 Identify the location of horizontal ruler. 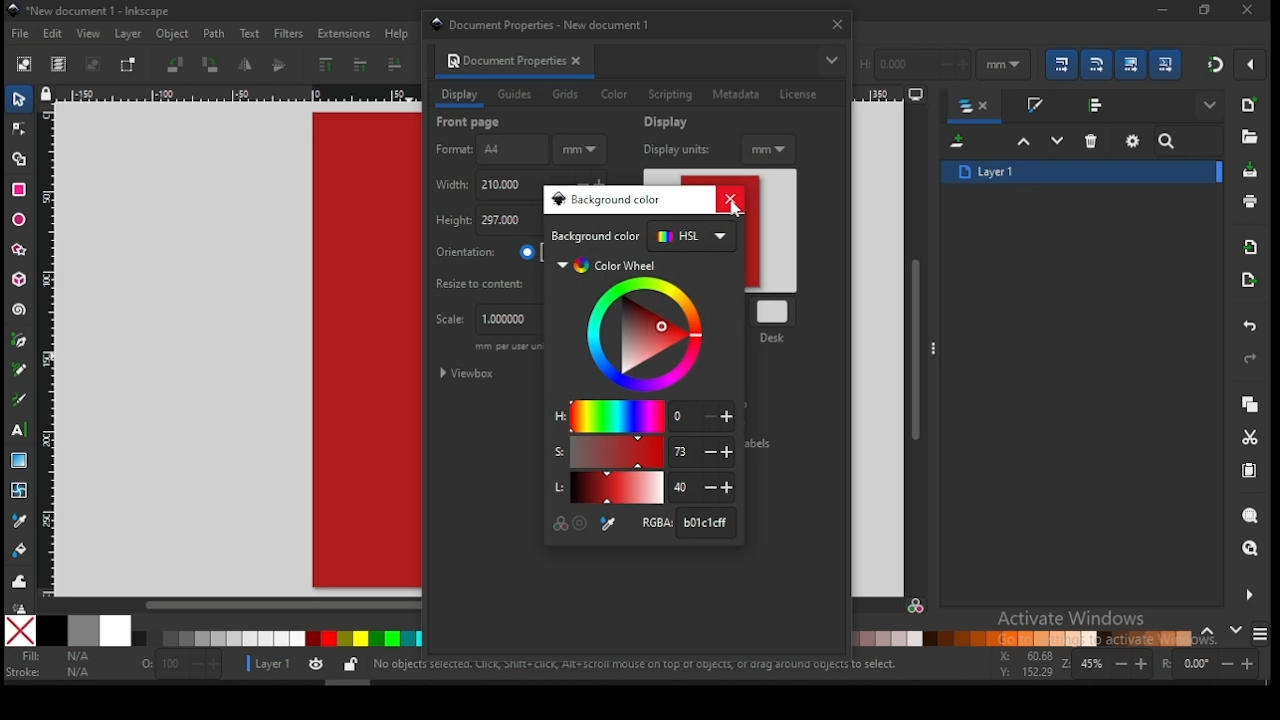
(892, 96).